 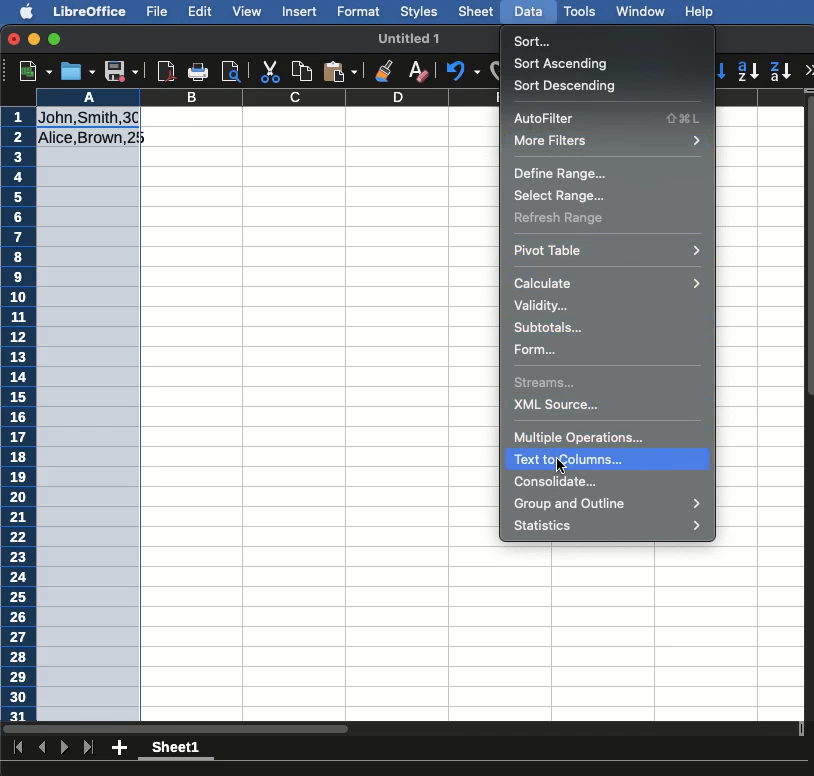 What do you see at coordinates (809, 69) in the screenshot?
I see `More` at bounding box center [809, 69].